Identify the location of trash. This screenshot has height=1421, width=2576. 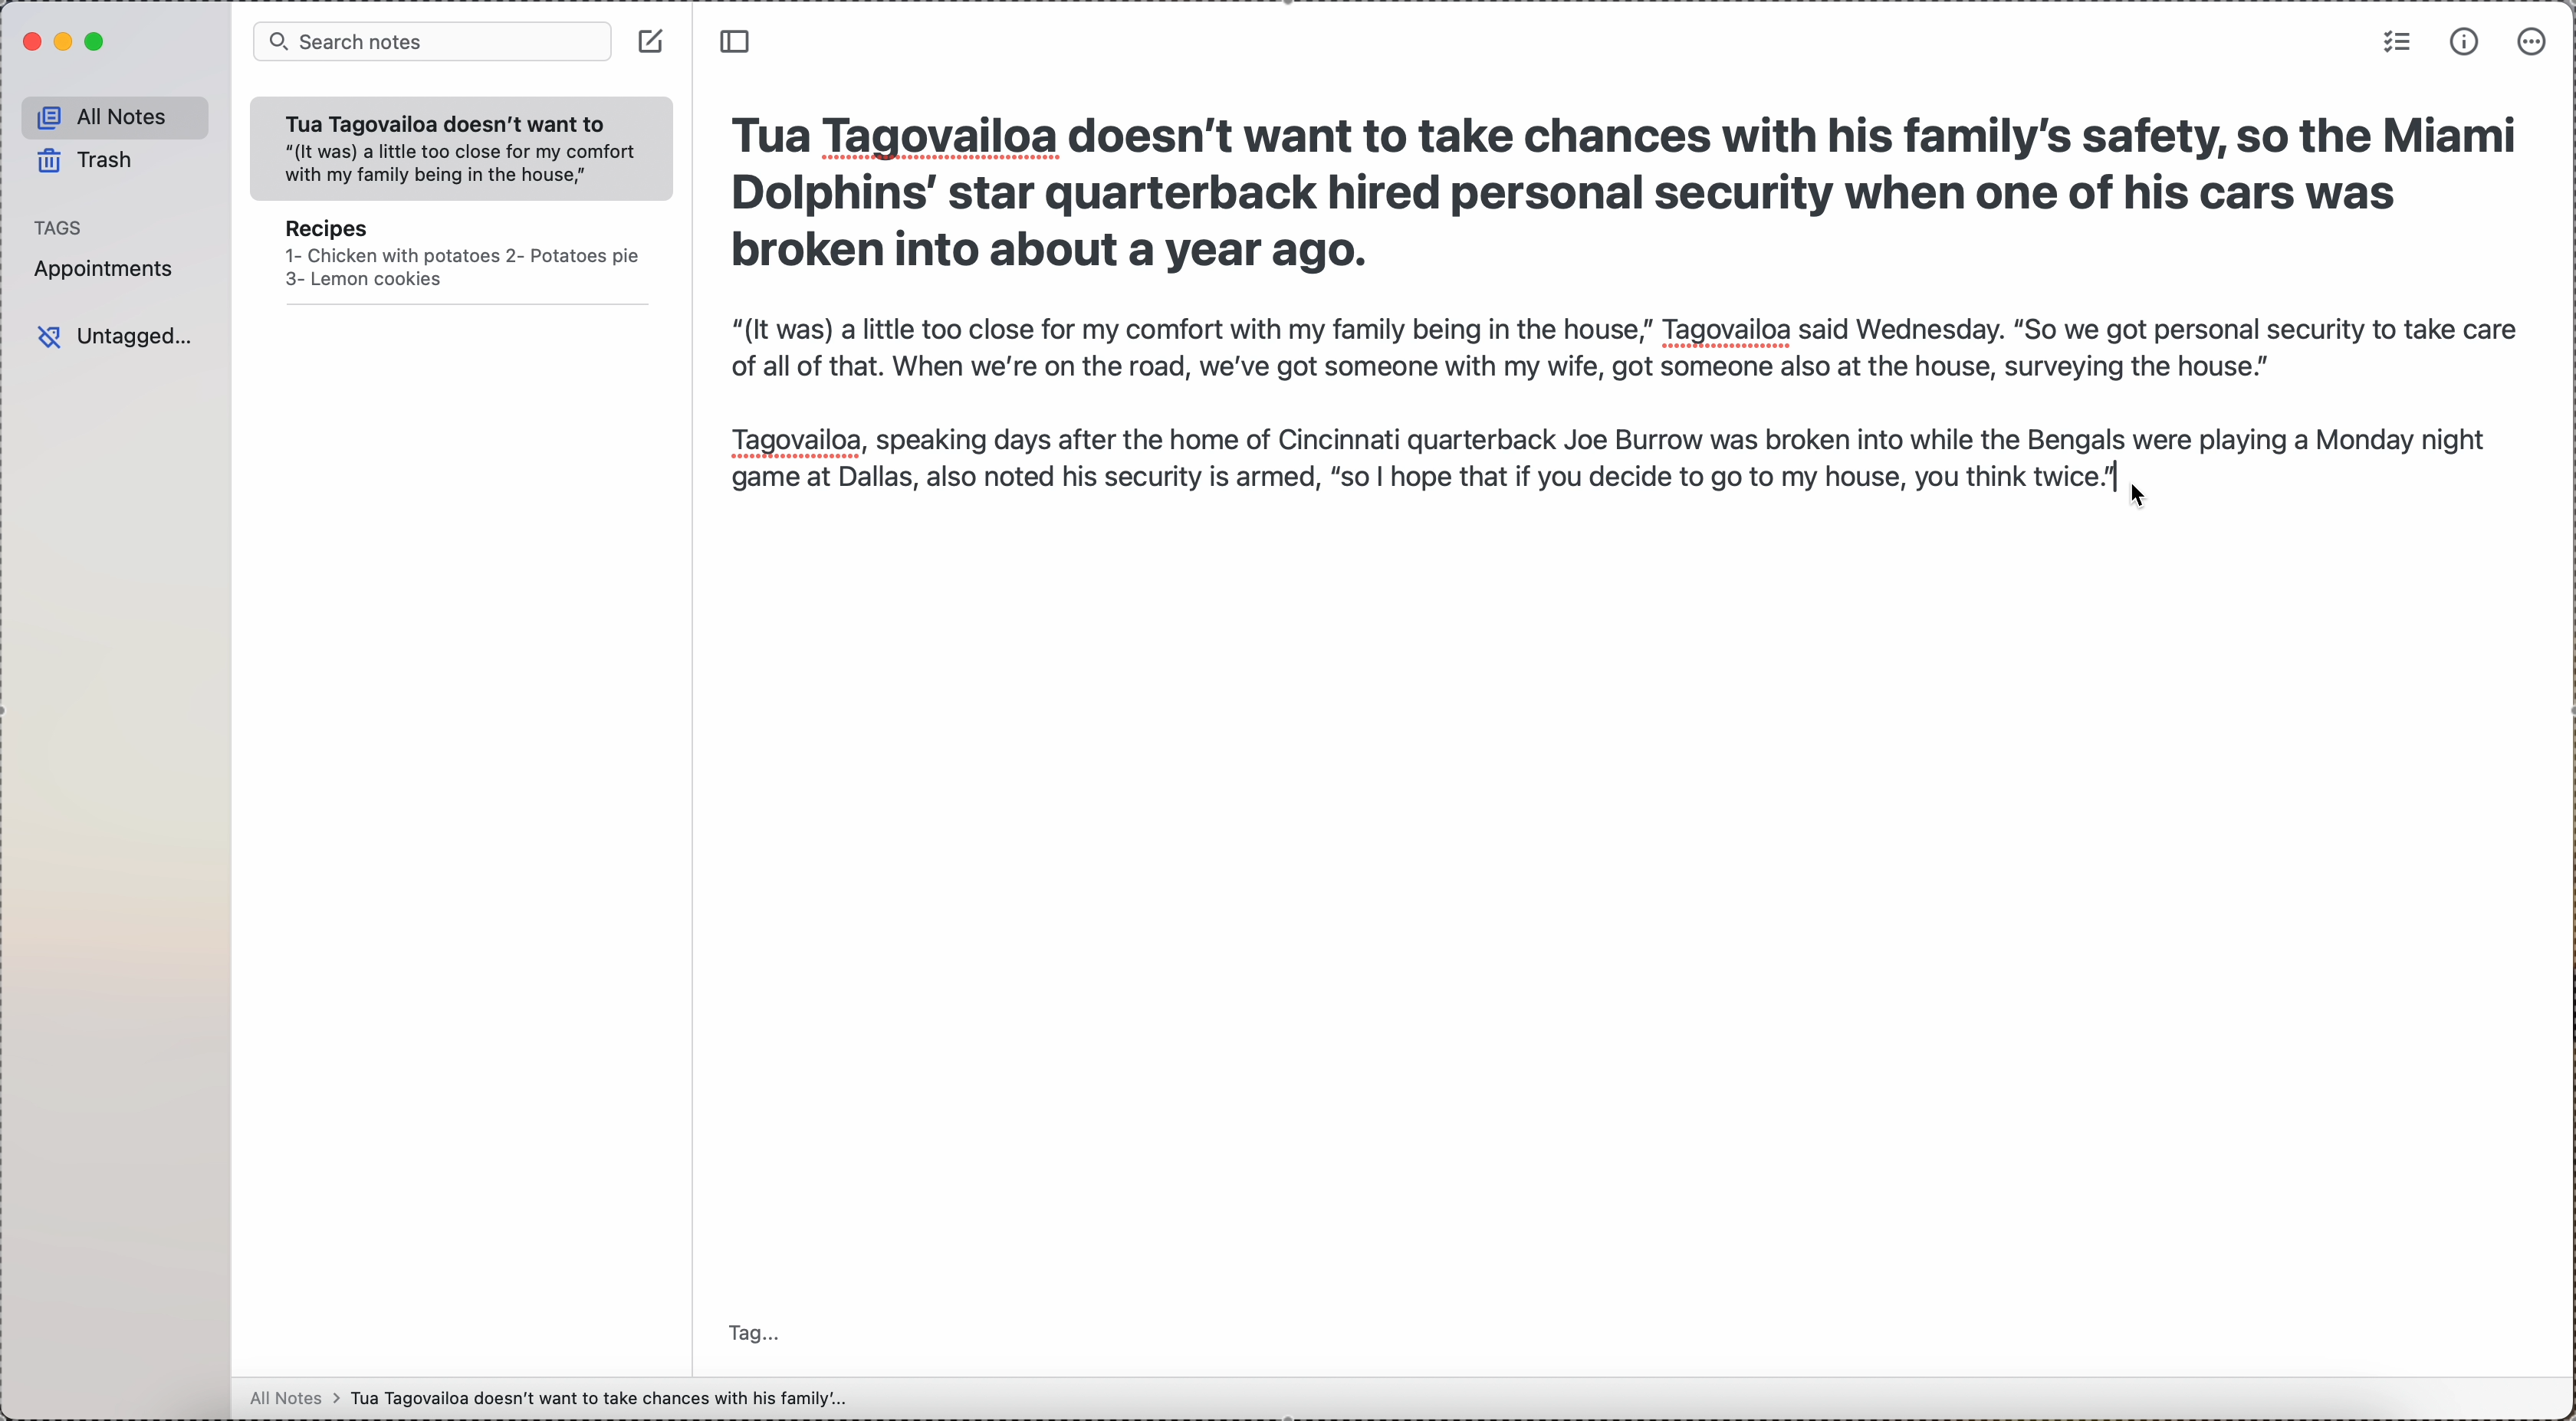
(87, 161).